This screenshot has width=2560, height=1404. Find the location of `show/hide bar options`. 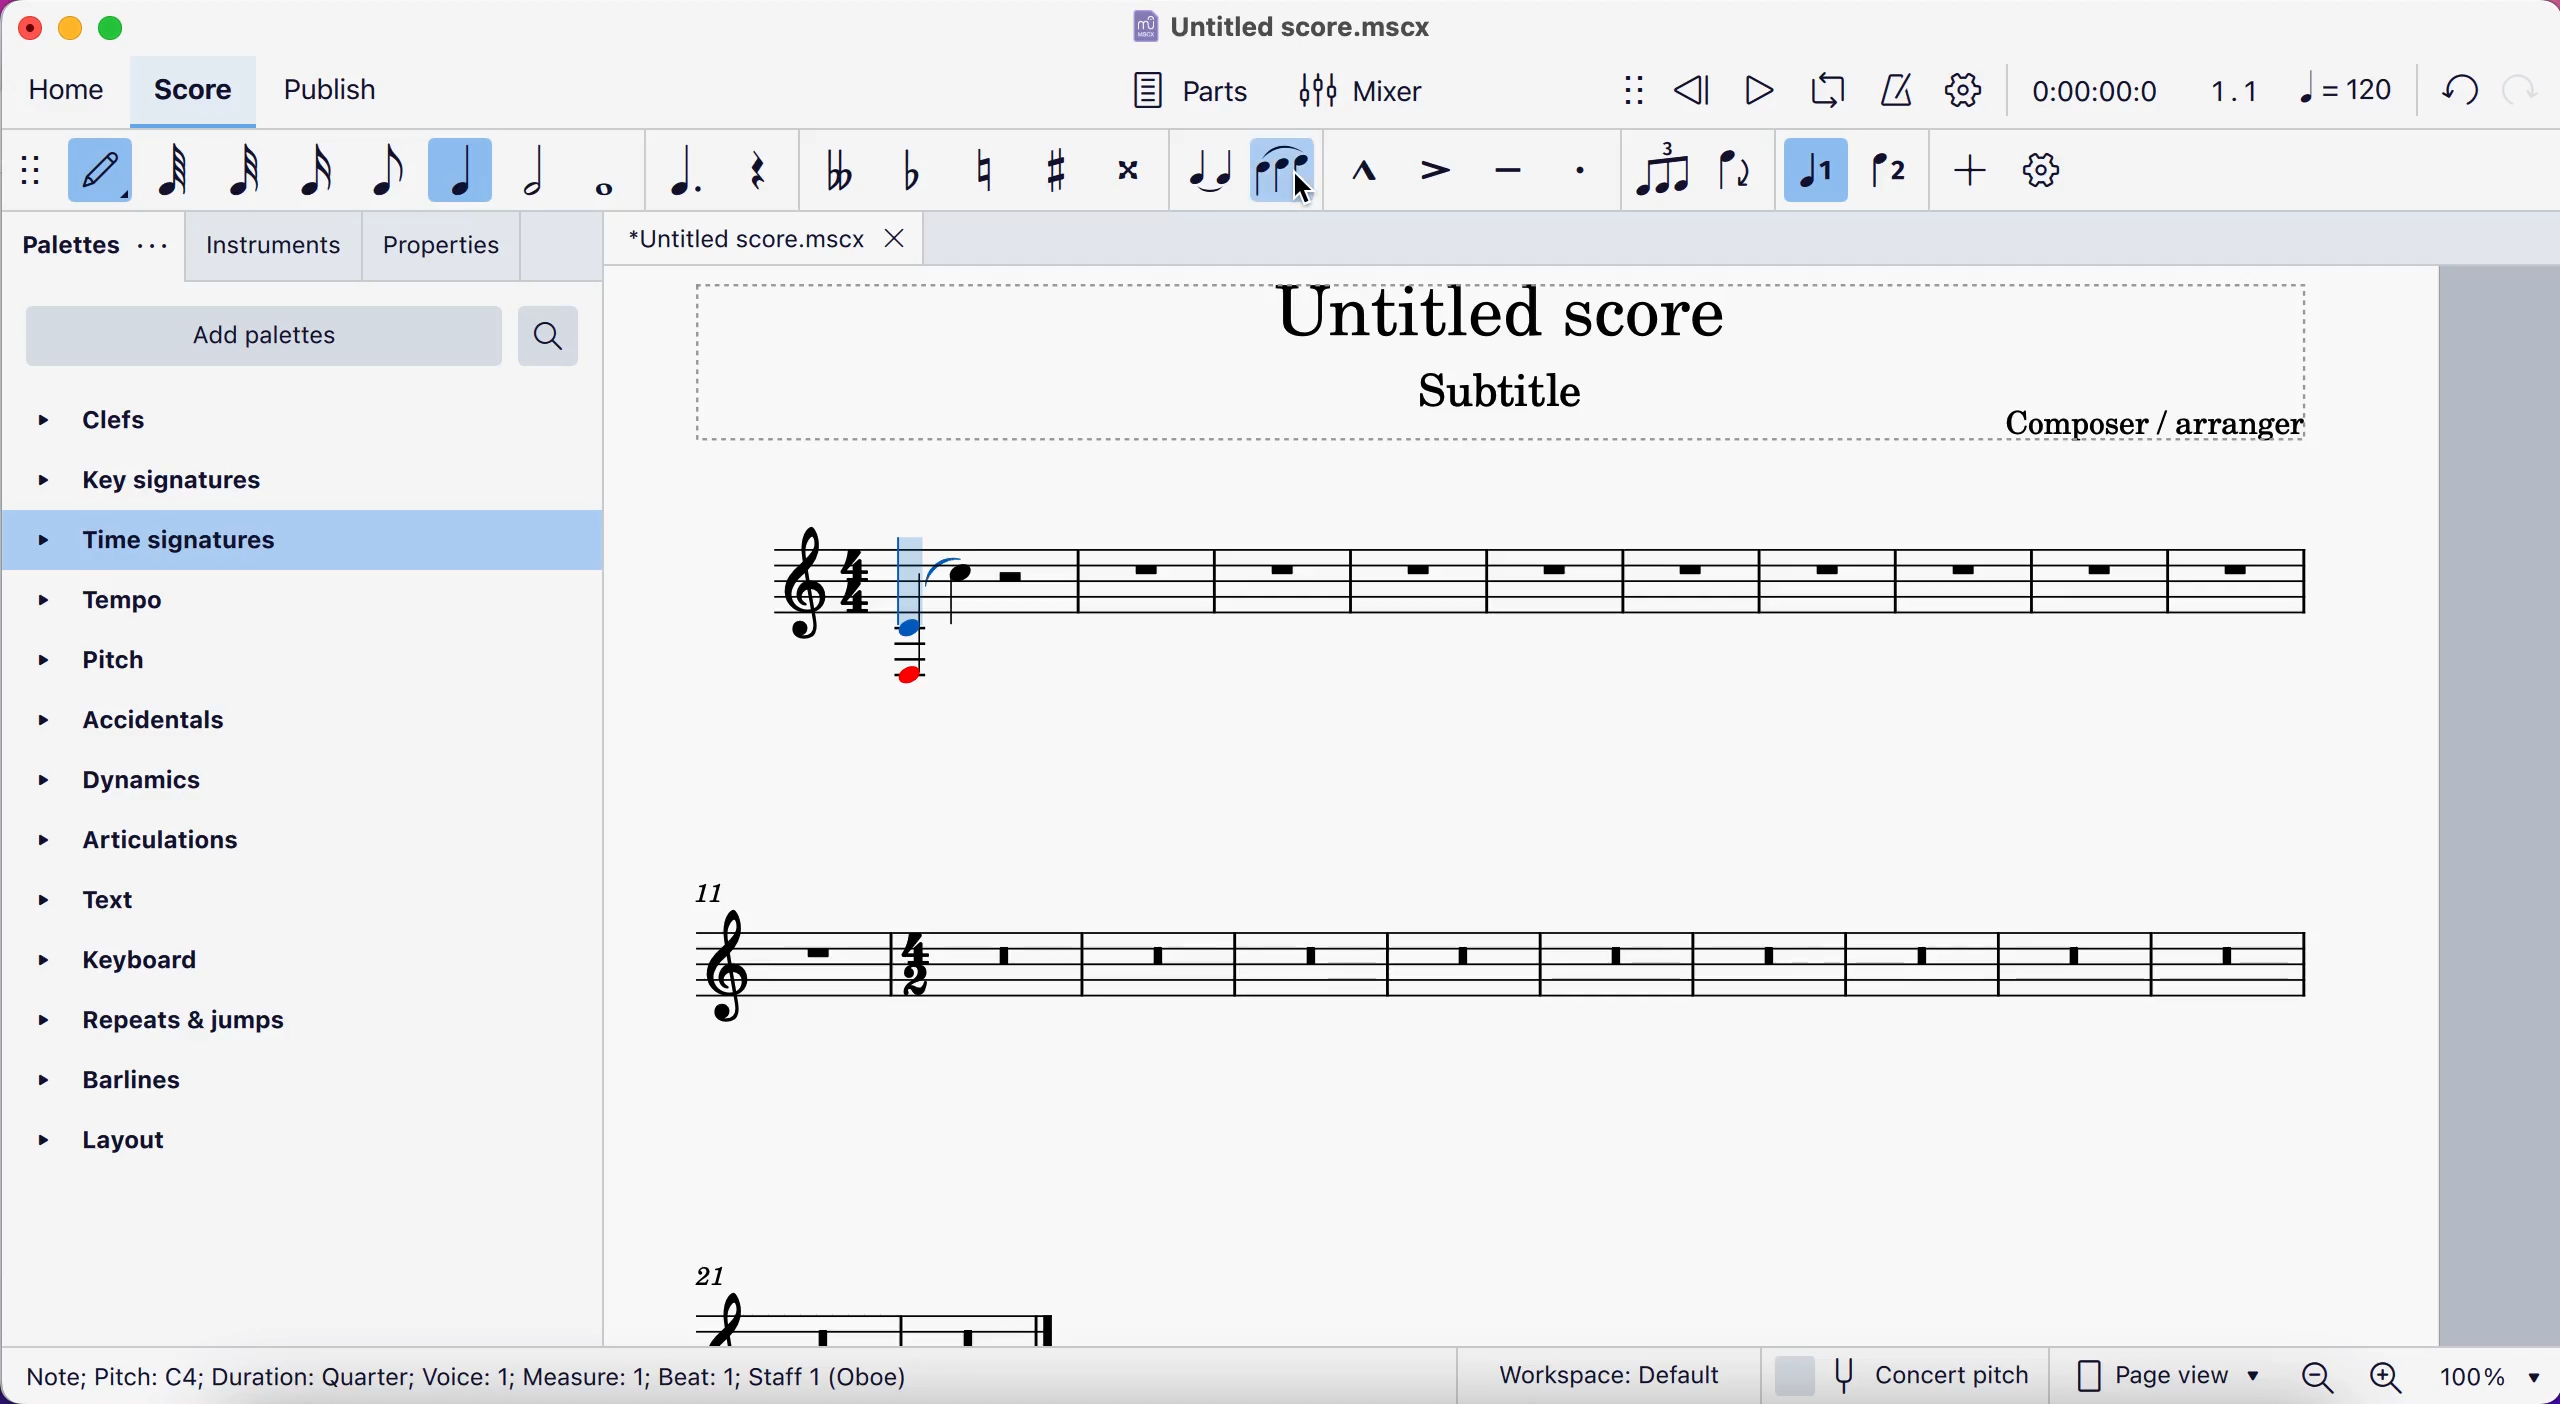

show/hide bar options is located at coordinates (35, 173).